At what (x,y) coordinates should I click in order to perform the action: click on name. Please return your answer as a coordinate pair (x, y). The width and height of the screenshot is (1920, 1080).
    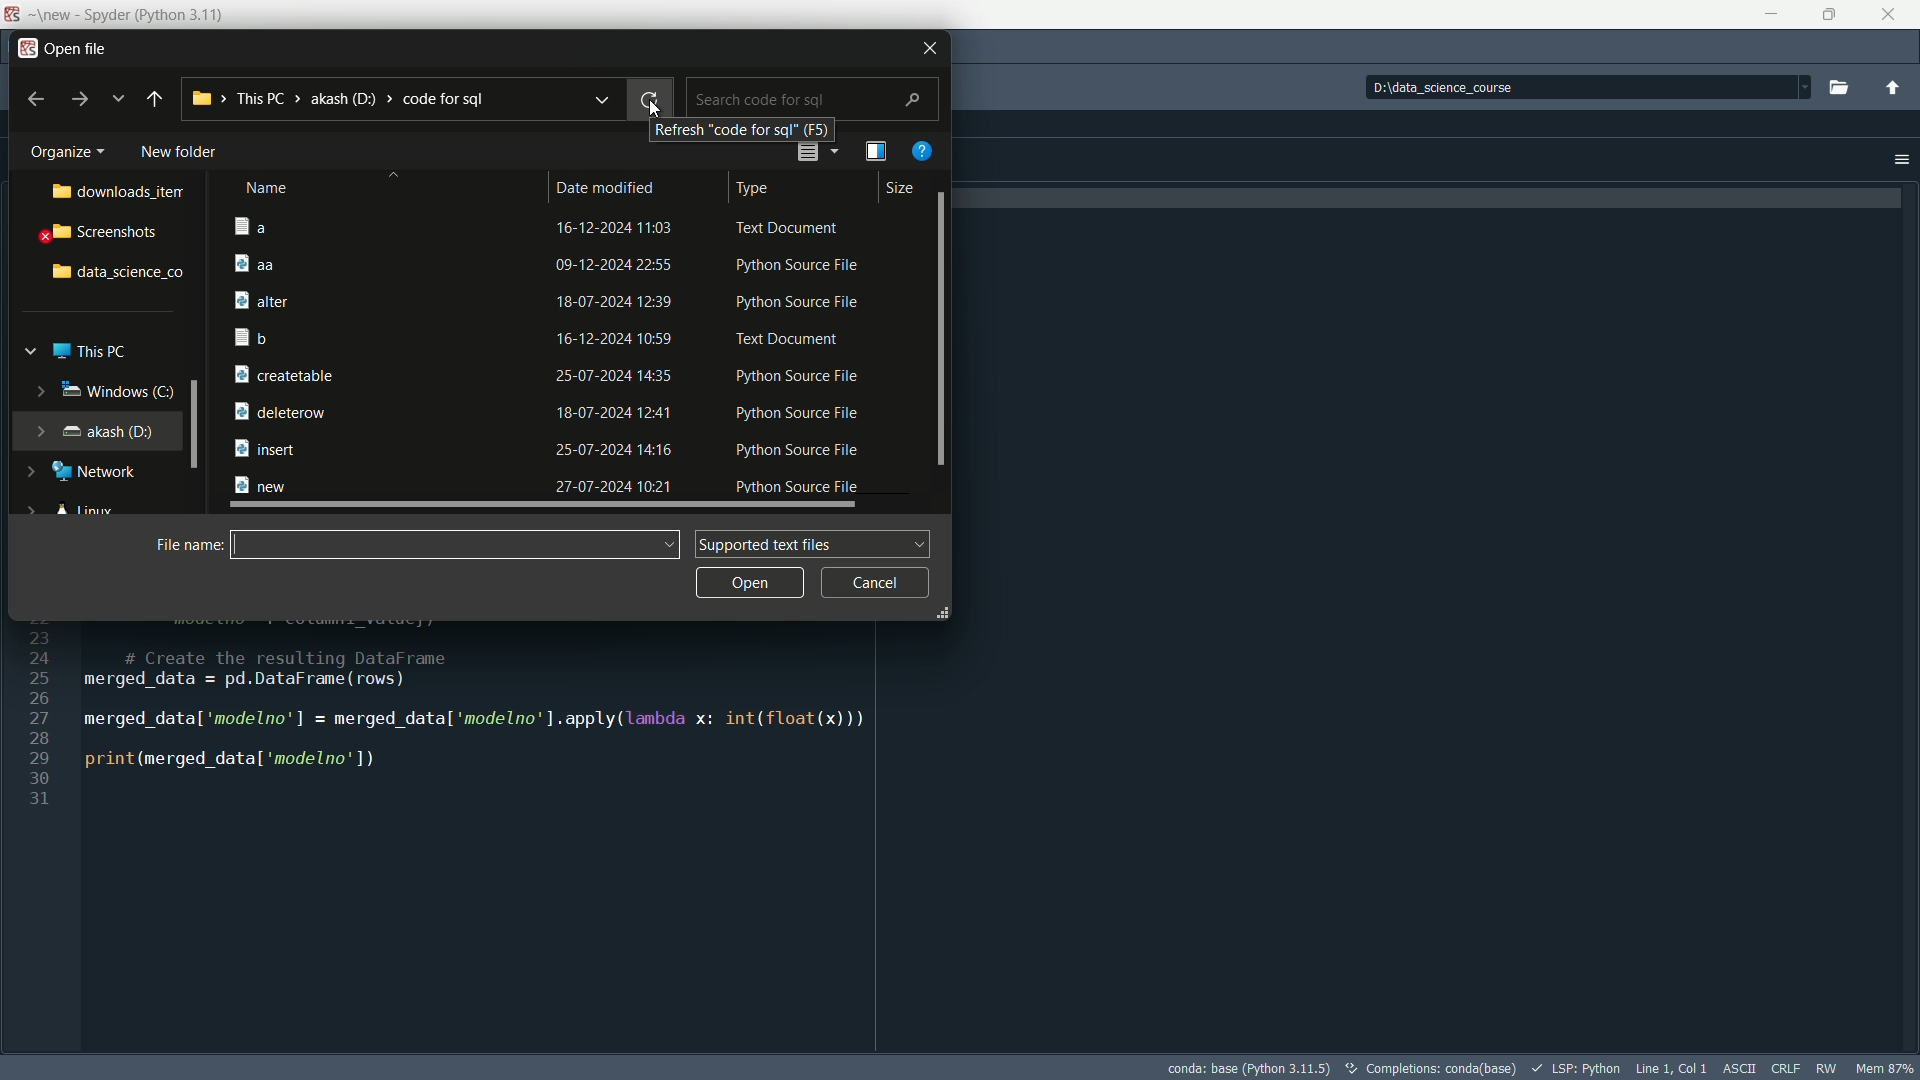
    Looking at the image, I should click on (269, 189).